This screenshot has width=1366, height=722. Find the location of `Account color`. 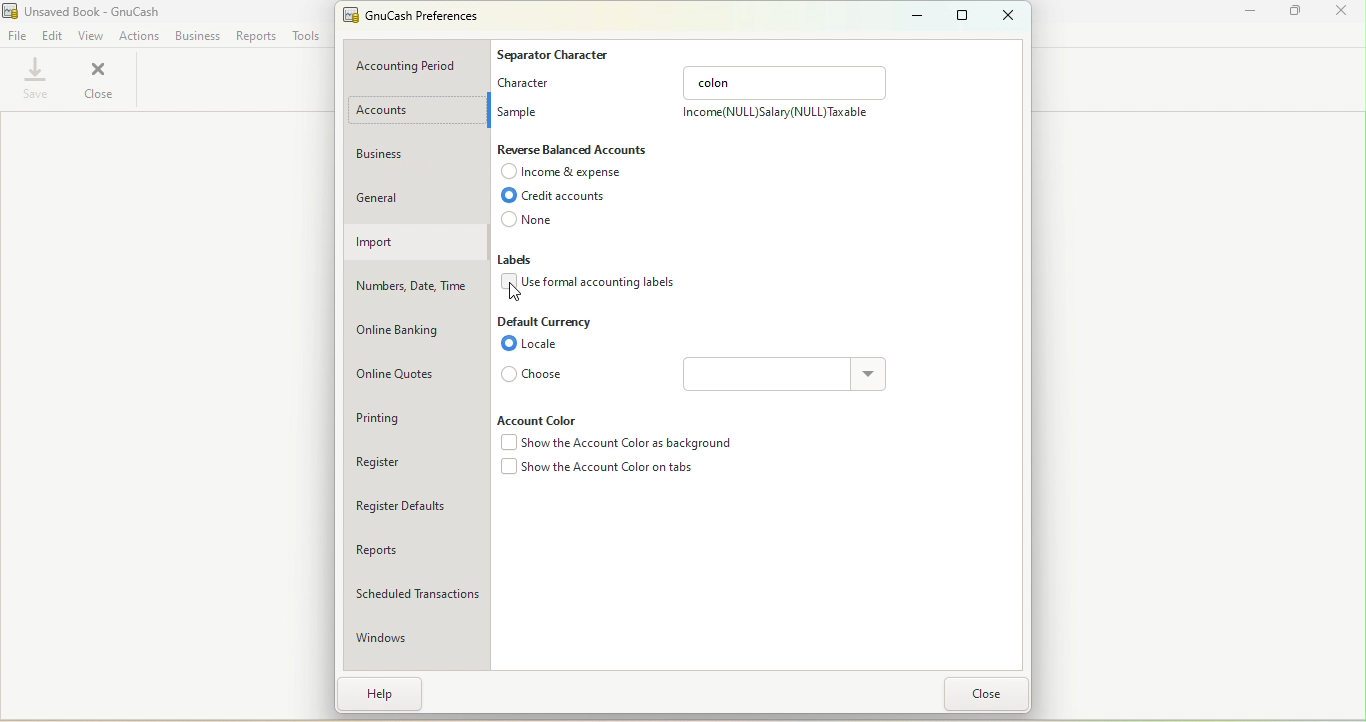

Account color is located at coordinates (546, 419).